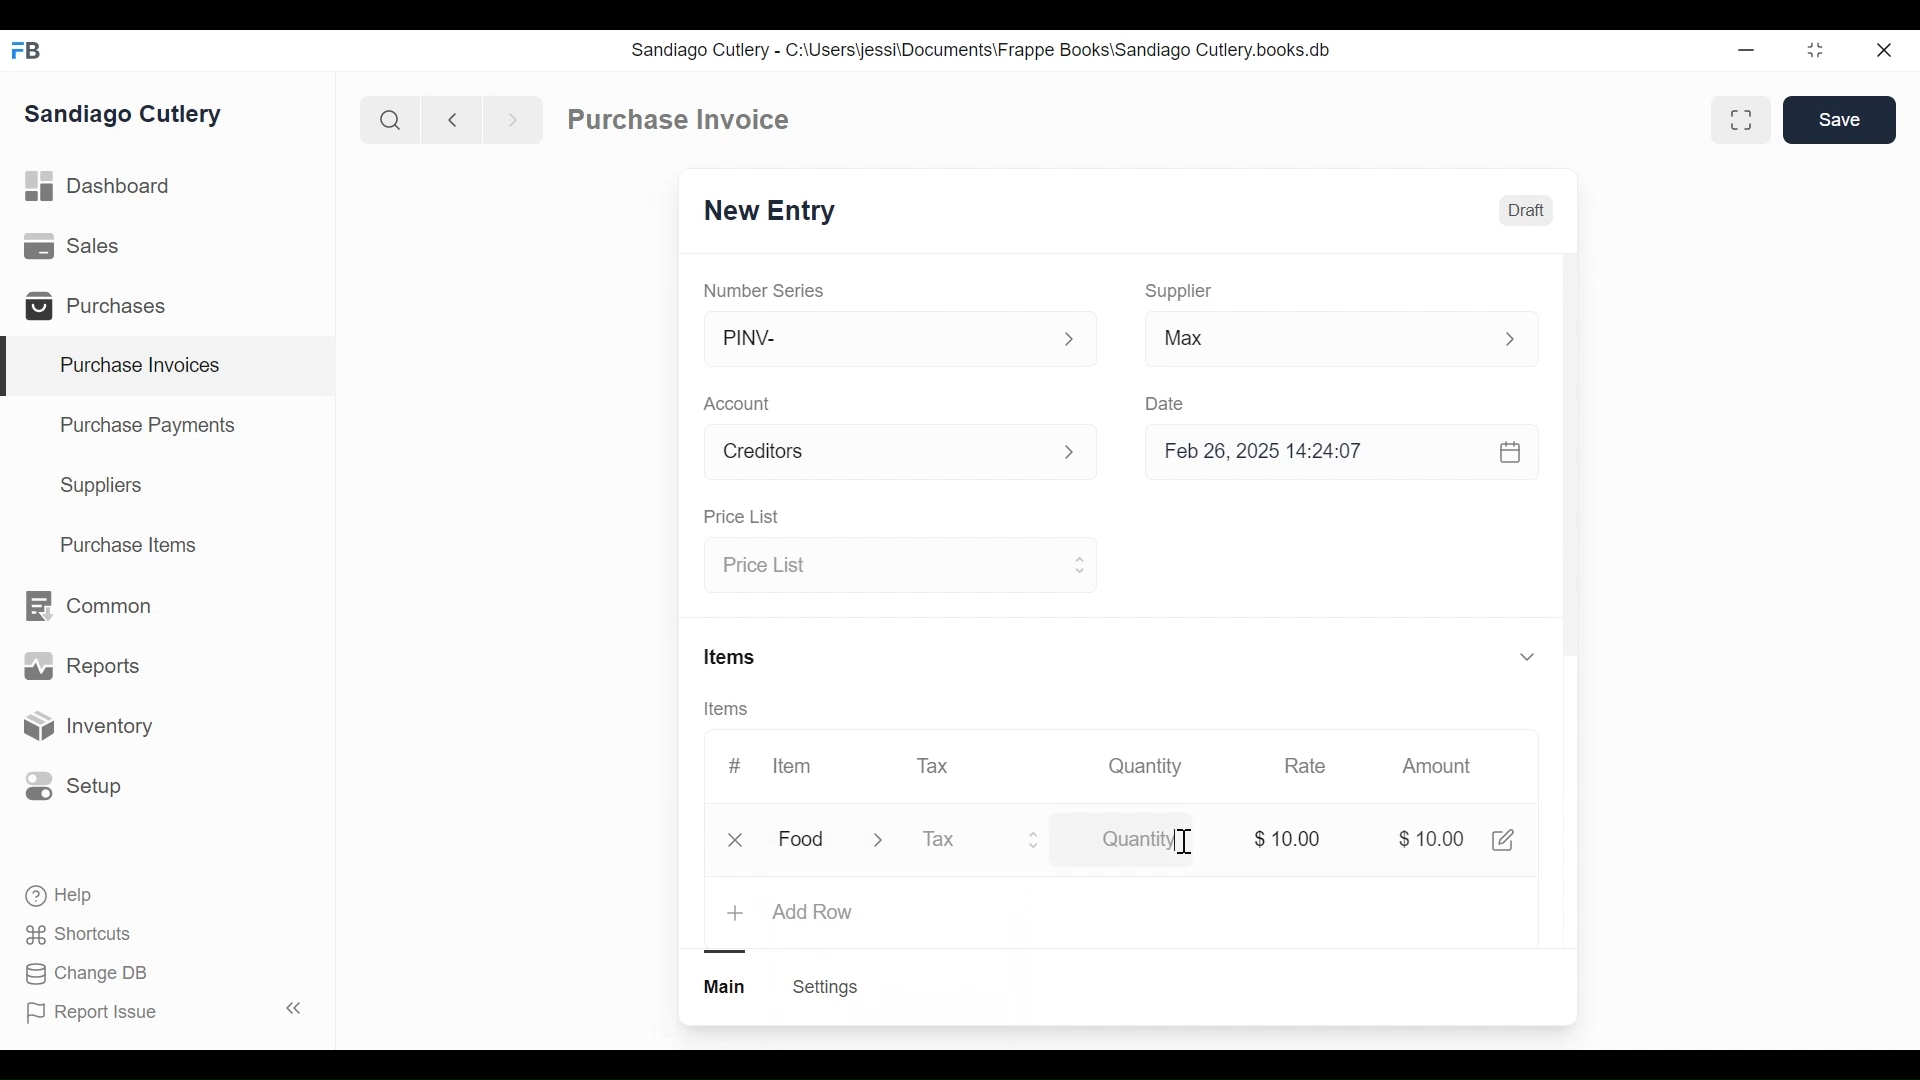  I want to click on Report Issue, so click(163, 1011).